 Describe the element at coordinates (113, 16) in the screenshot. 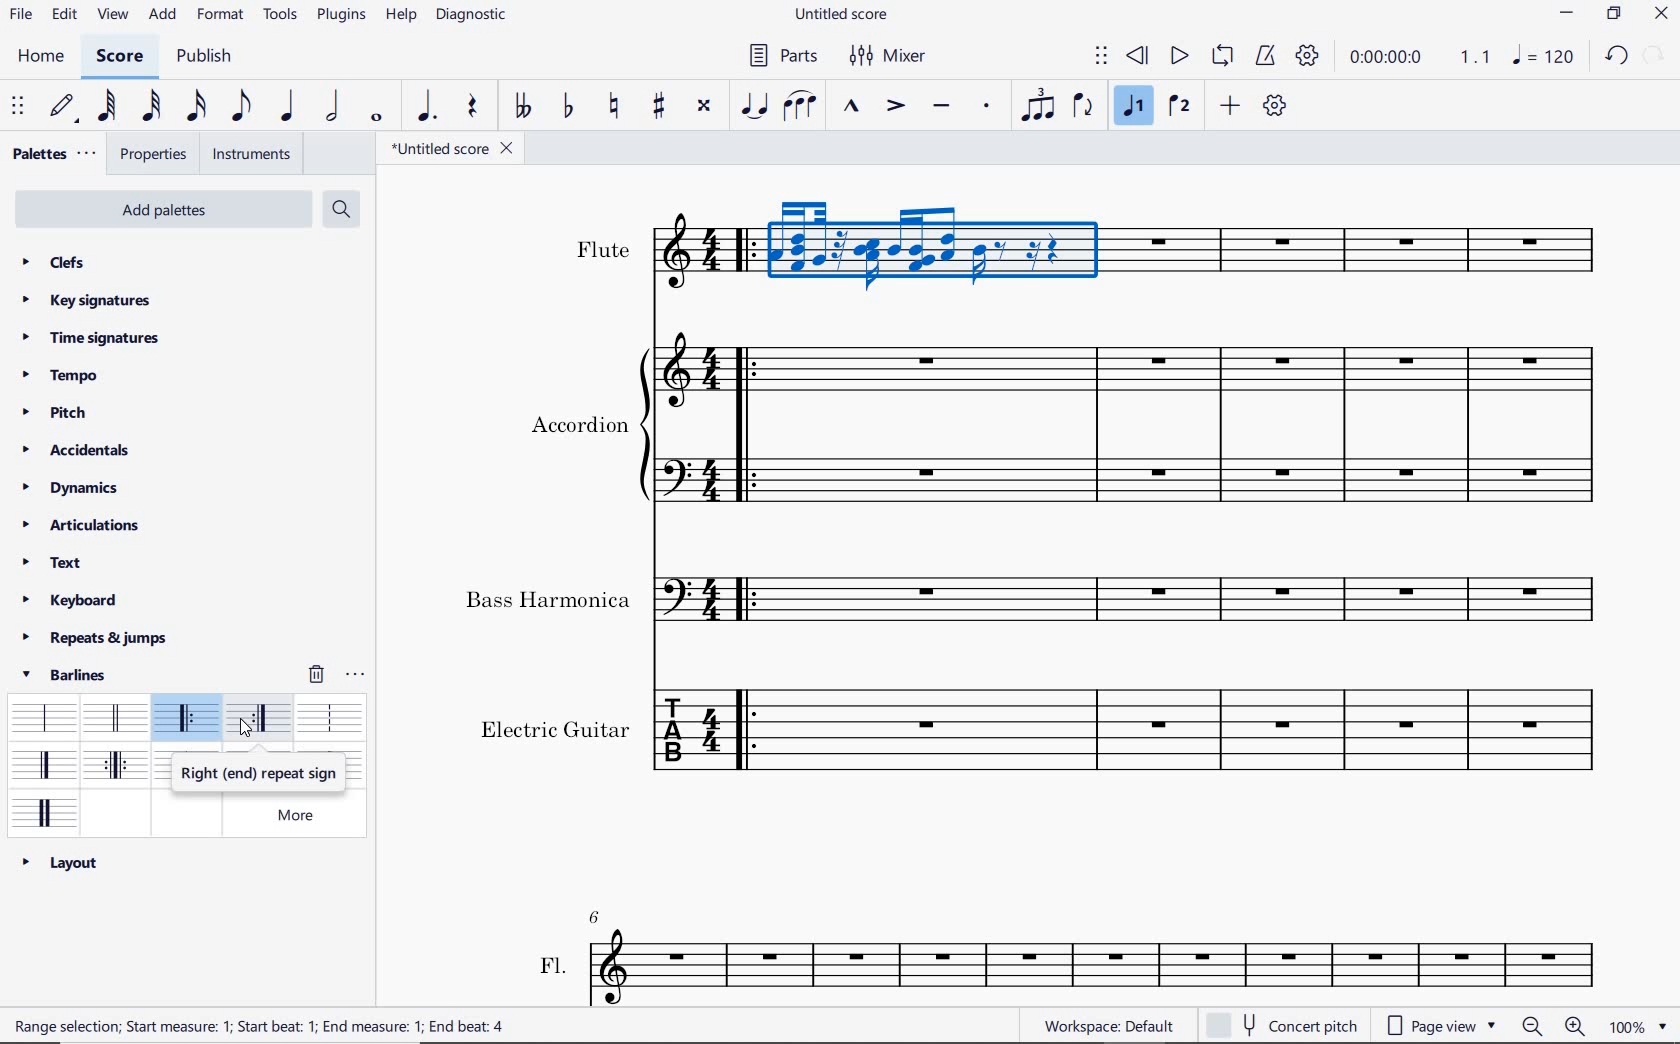

I see `view` at that location.